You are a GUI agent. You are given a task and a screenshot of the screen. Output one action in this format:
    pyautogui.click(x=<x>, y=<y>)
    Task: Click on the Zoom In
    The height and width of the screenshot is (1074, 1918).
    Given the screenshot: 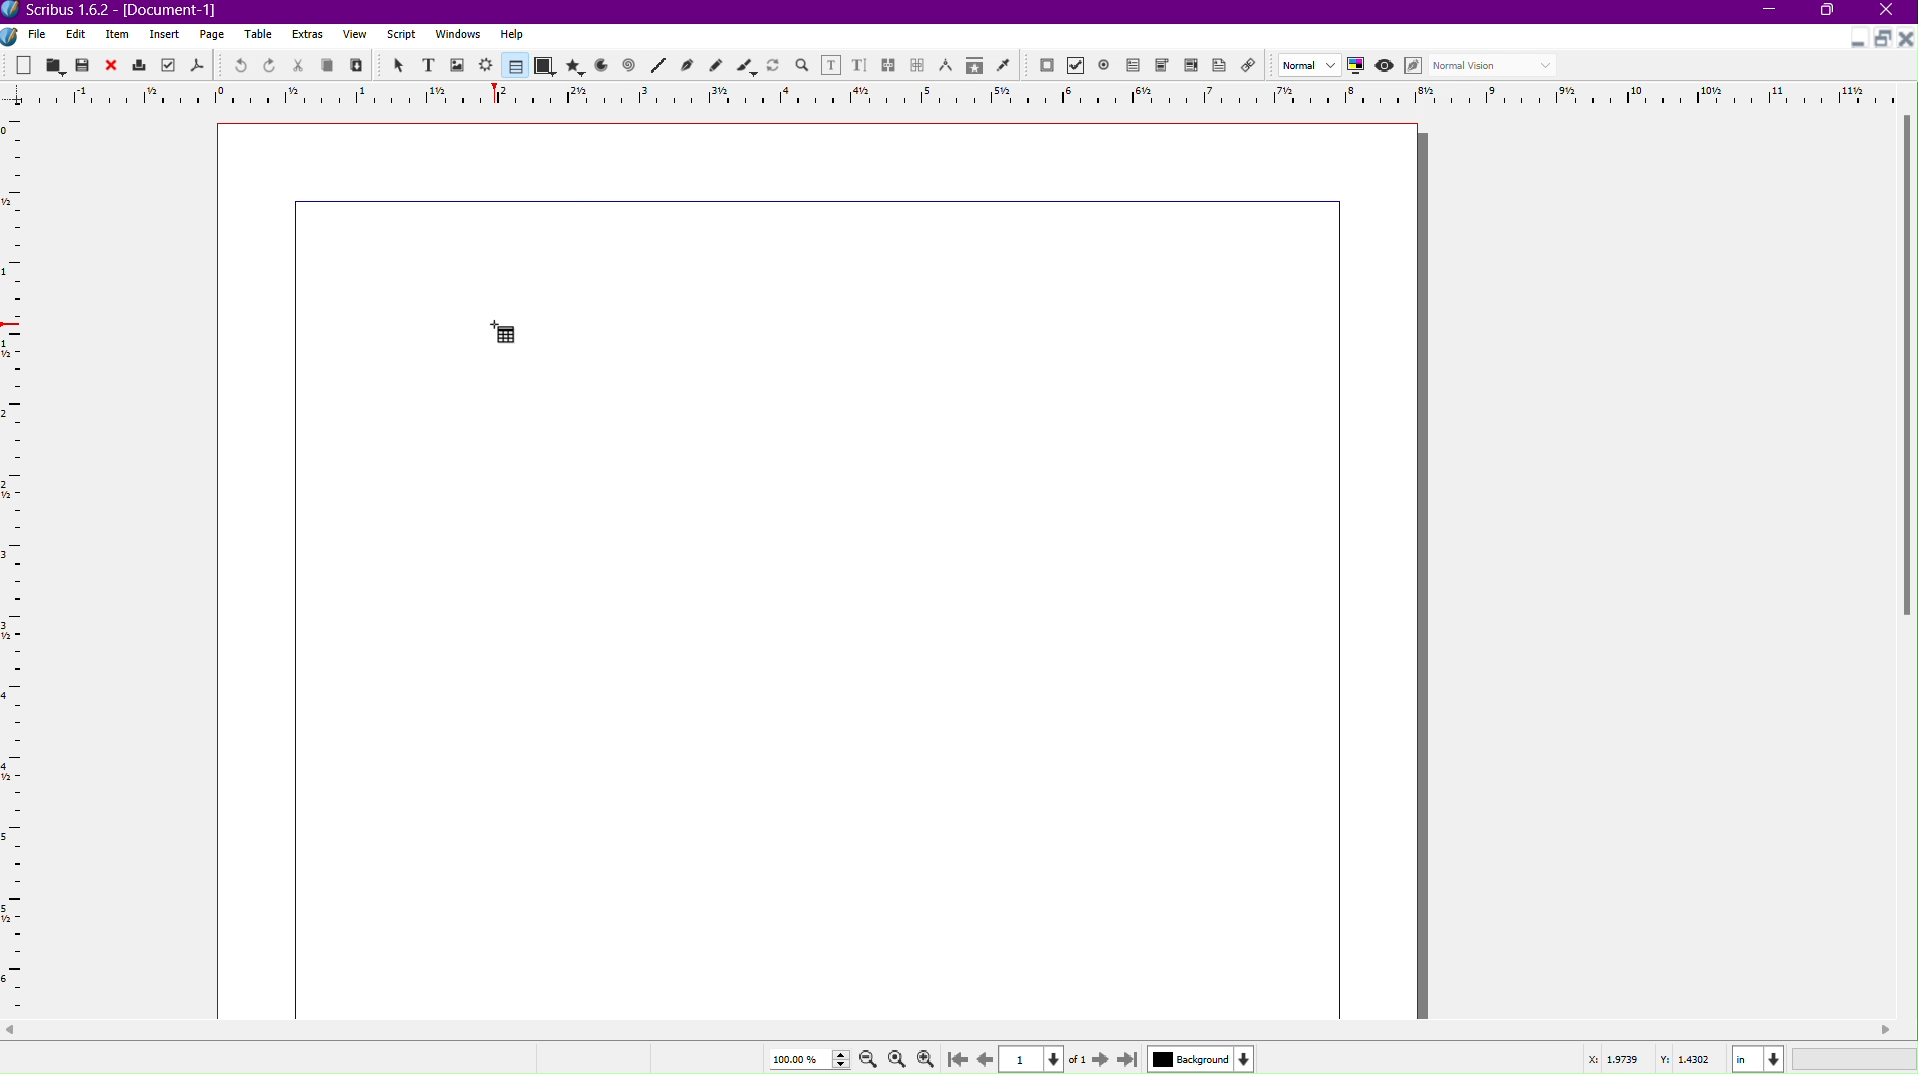 What is the action you would take?
    pyautogui.click(x=930, y=1058)
    